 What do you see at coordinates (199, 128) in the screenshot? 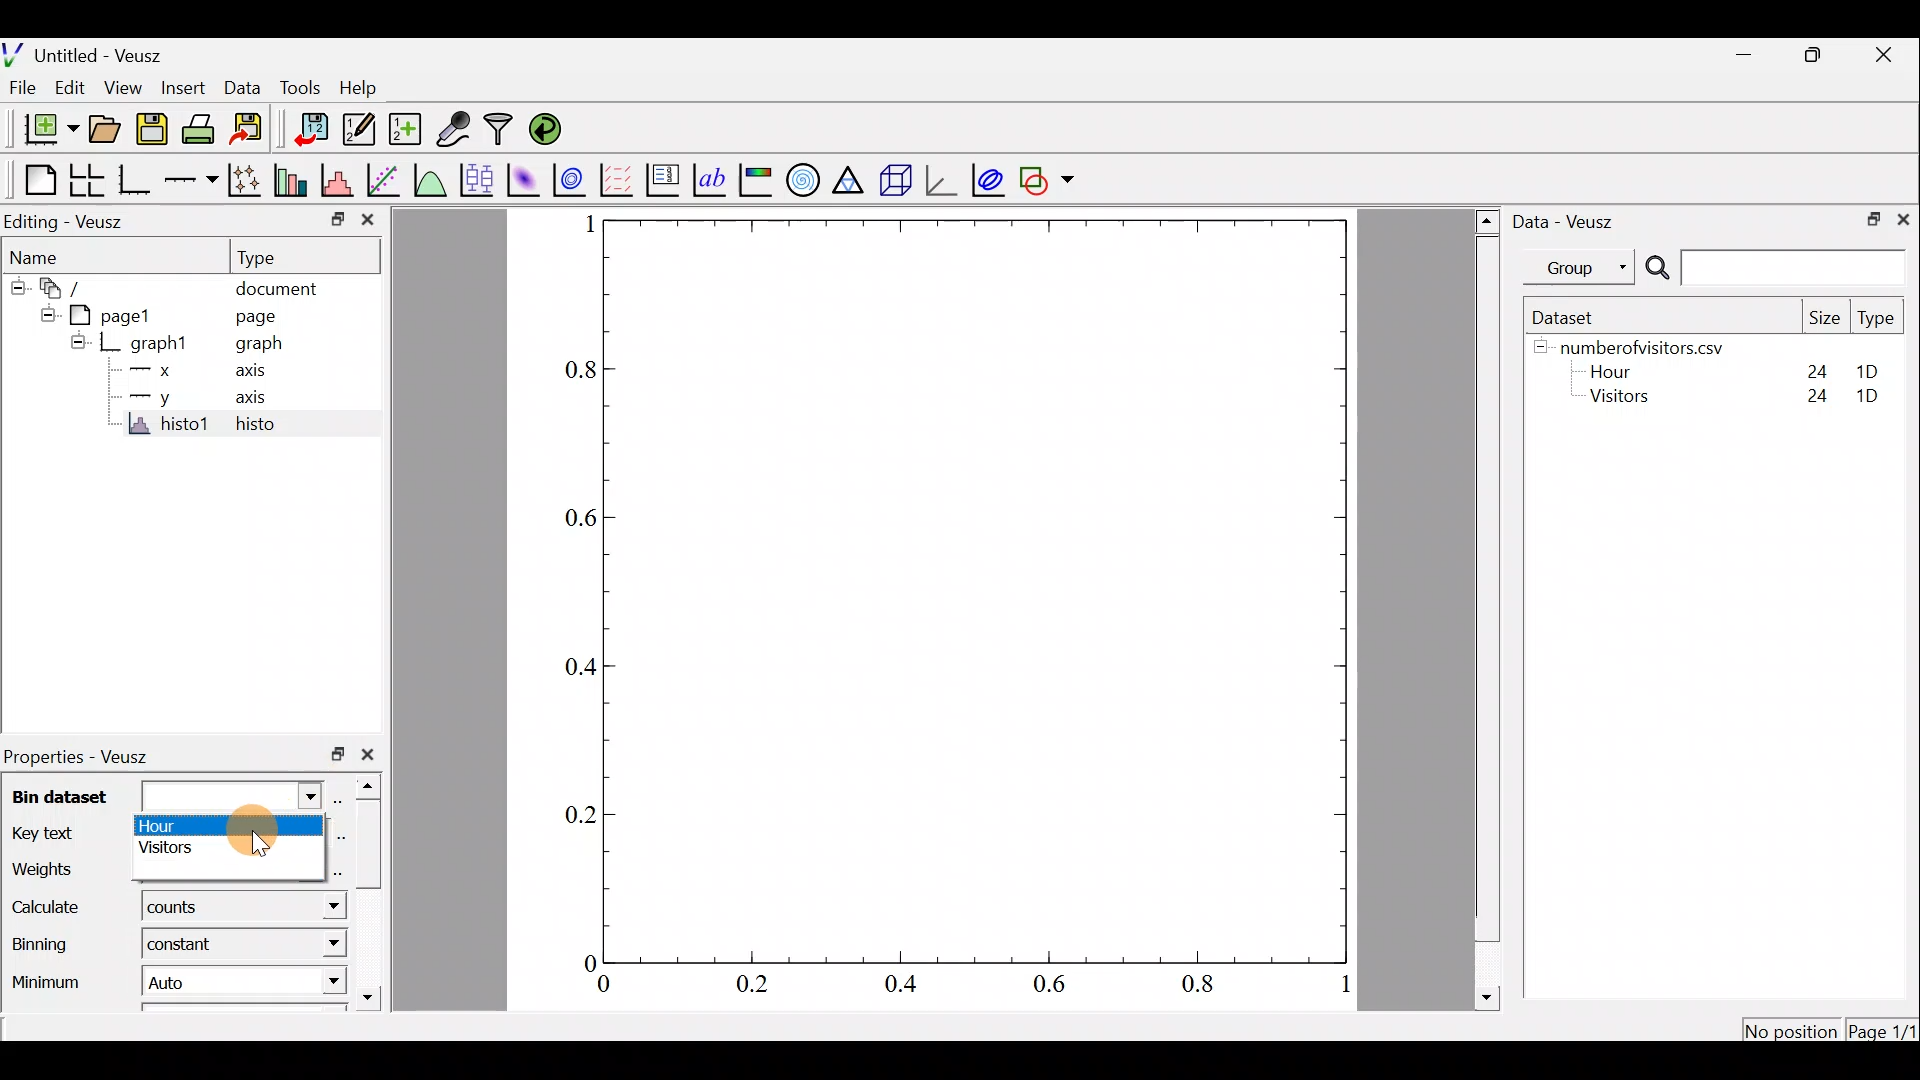
I see `print the document` at bounding box center [199, 128].